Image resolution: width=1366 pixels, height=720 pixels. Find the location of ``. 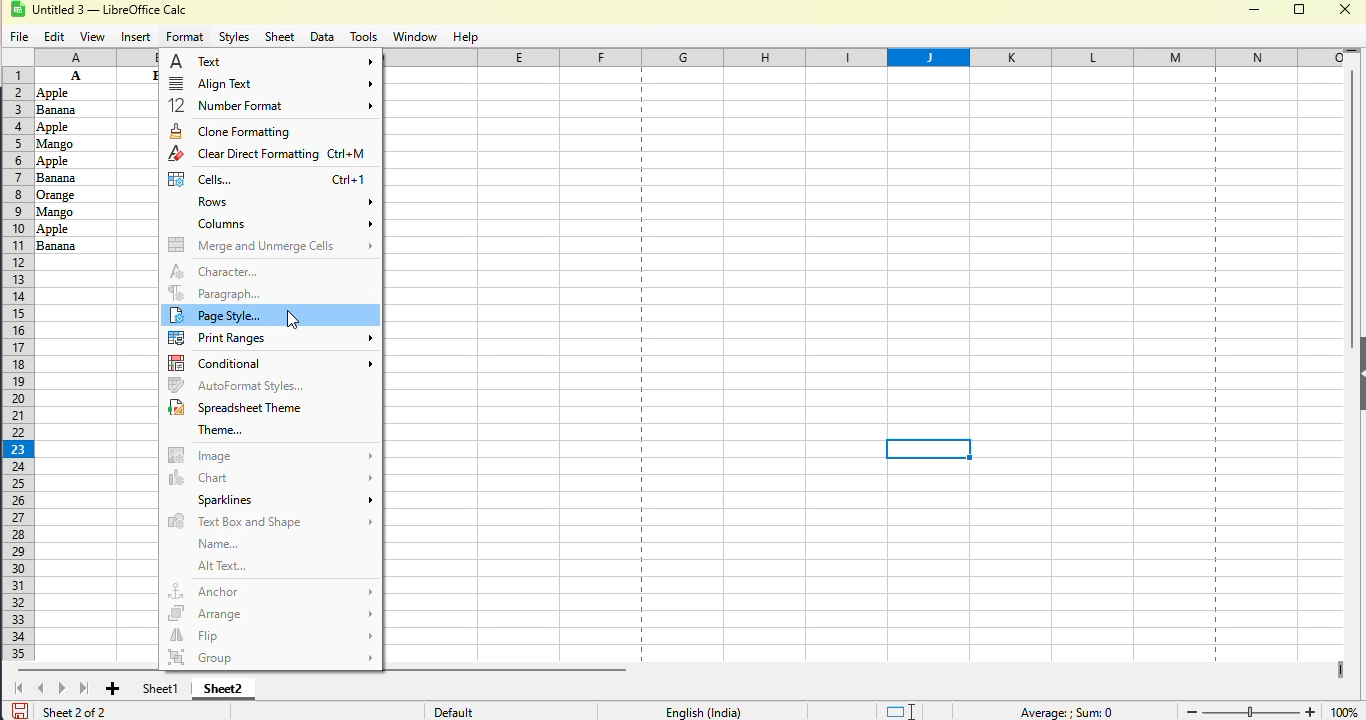

 is located at coordinates (73, 178).